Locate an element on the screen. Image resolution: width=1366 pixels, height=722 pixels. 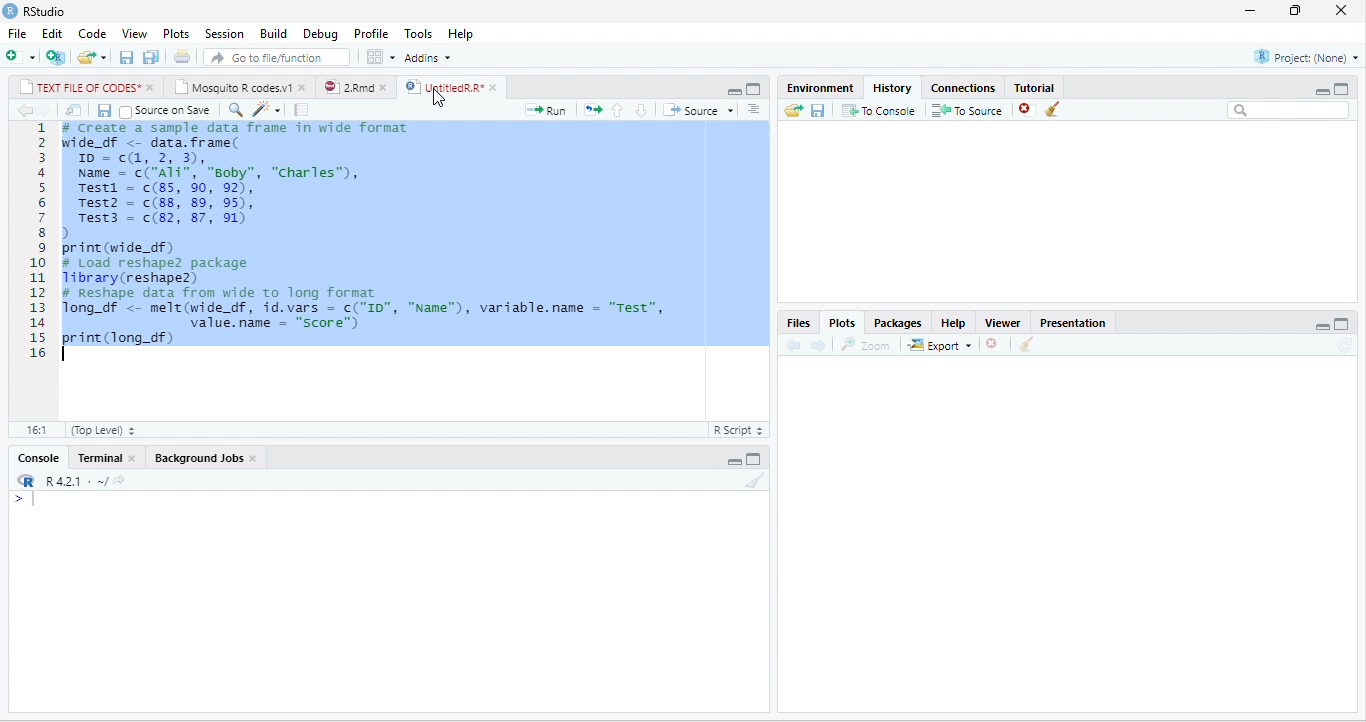
Source is located at coordinates (698, 110).